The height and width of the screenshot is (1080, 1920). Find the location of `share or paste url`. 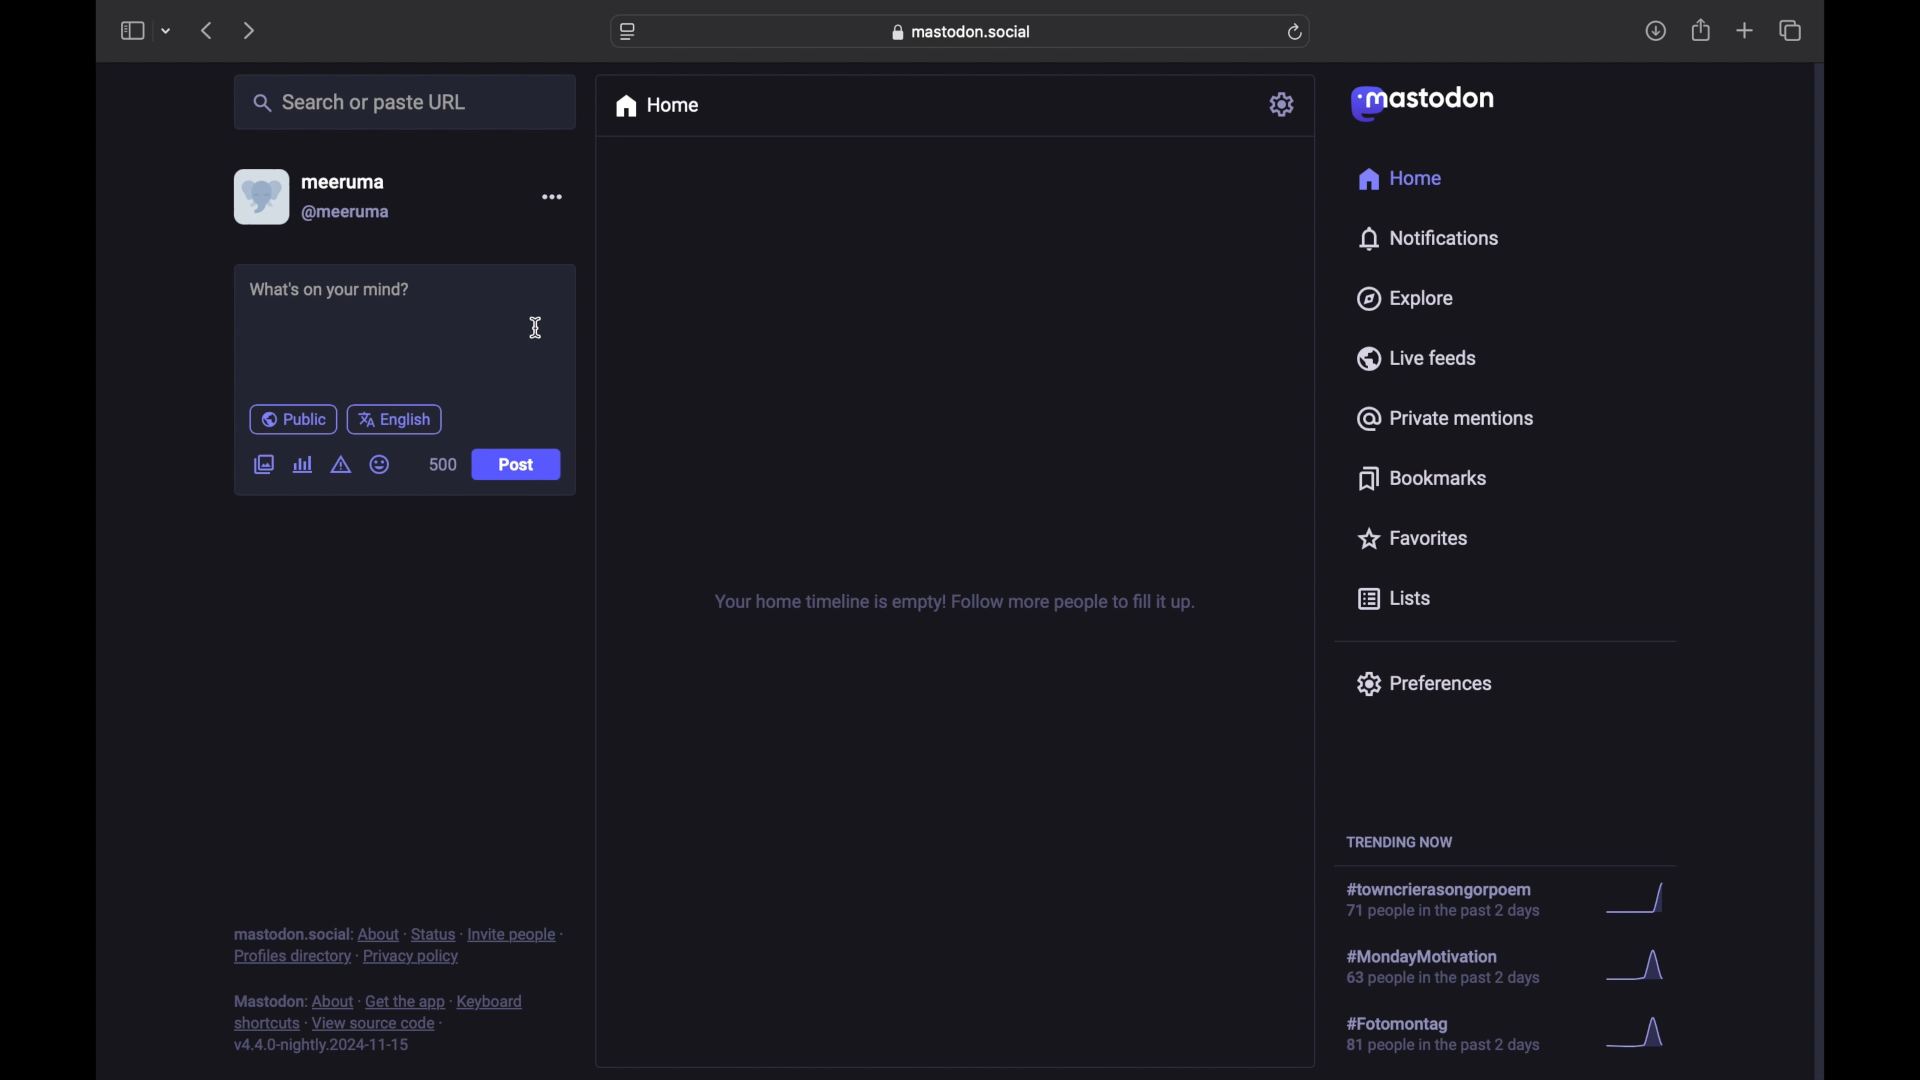

share or paste url is located at coordinates (360, 102).